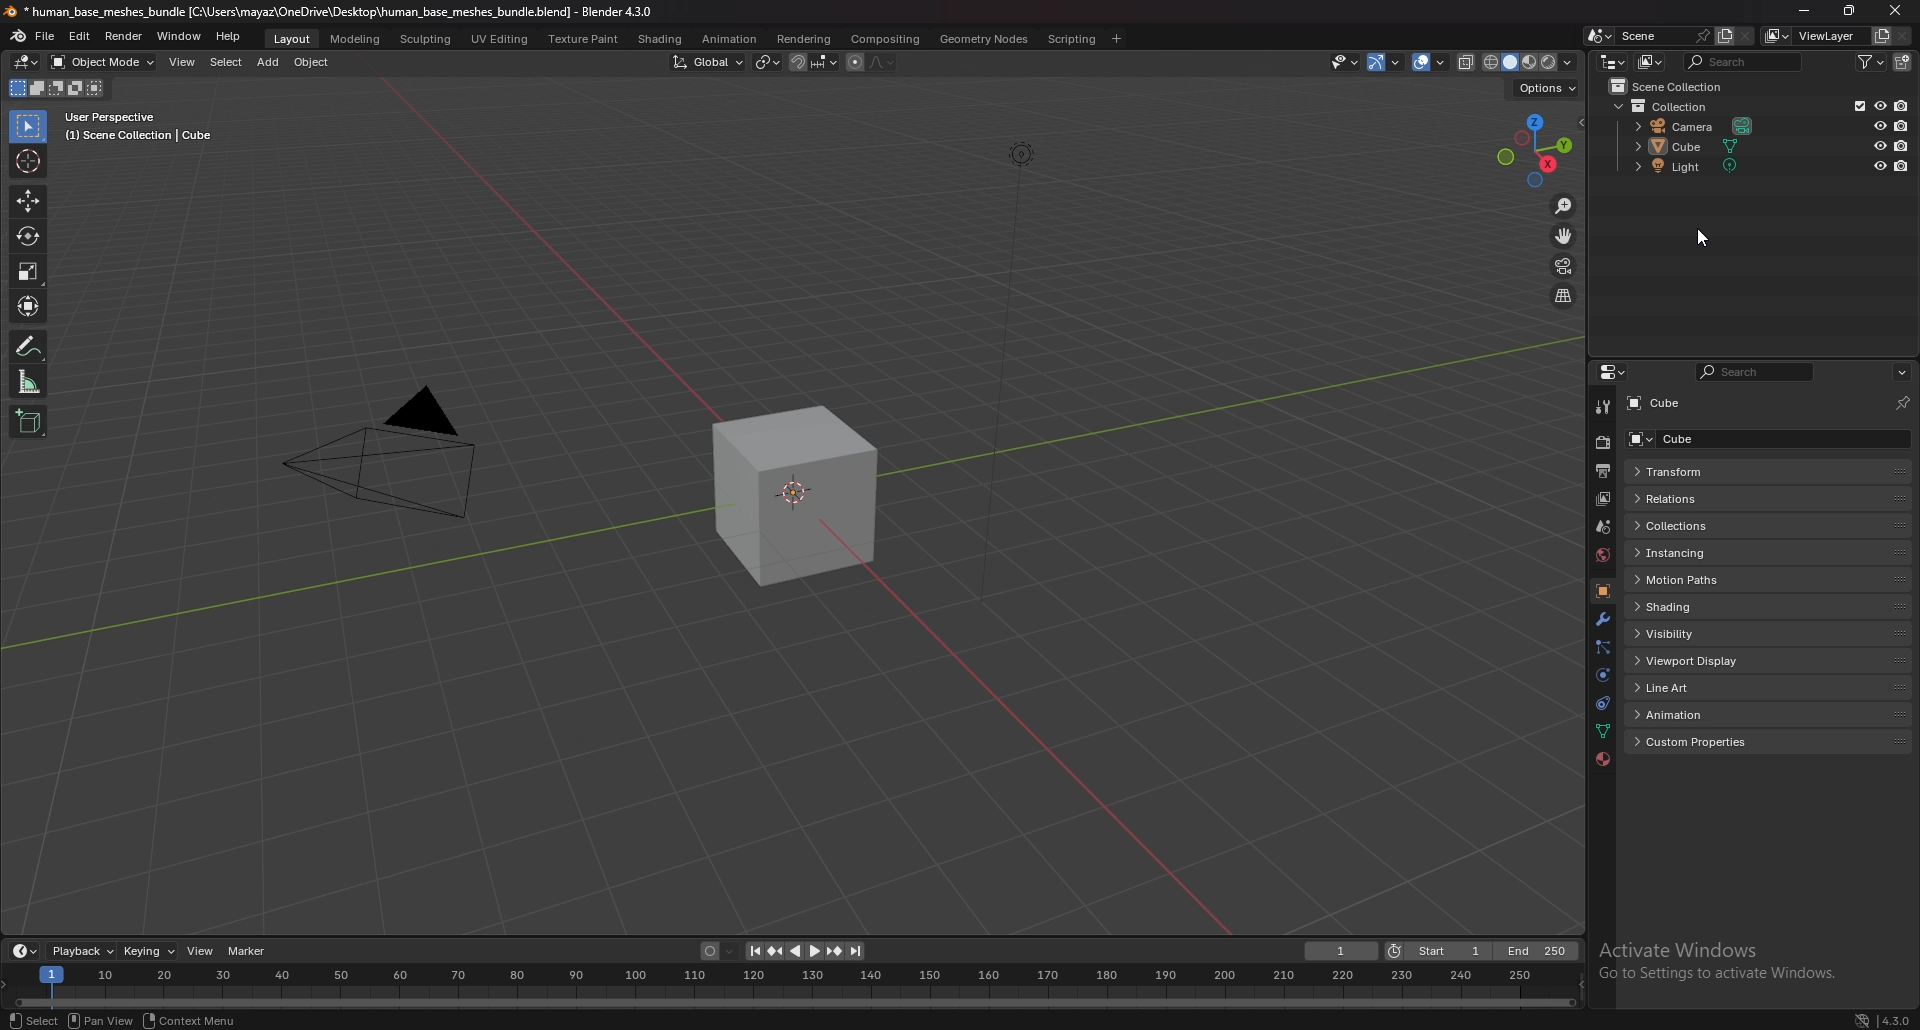 The image size is (1920, 1030). I want to click on transform pivot point, so click(768, 62).